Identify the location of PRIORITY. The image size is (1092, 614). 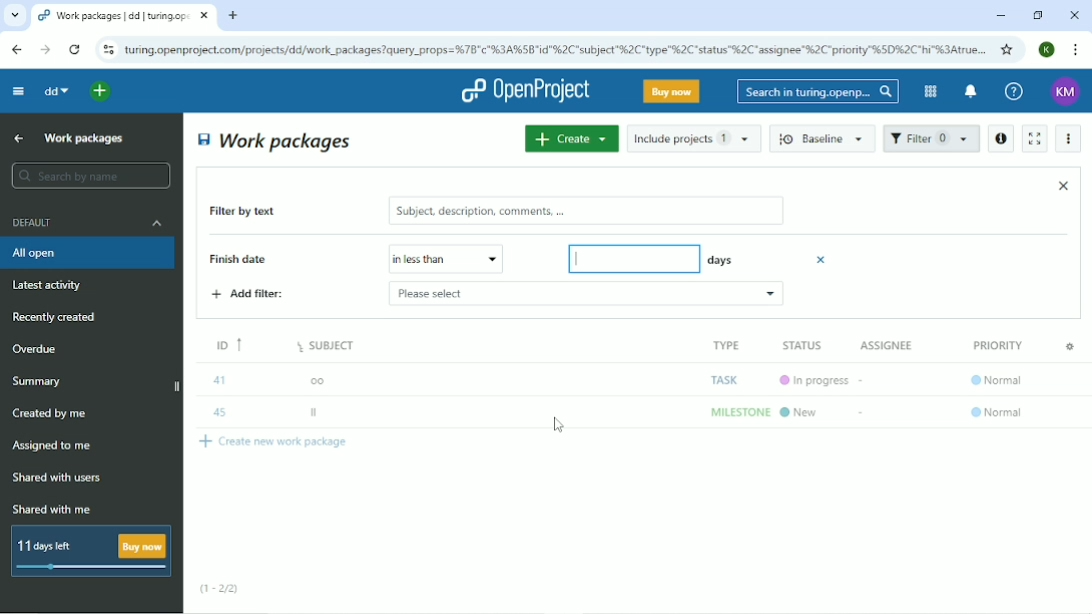
(995, 344).